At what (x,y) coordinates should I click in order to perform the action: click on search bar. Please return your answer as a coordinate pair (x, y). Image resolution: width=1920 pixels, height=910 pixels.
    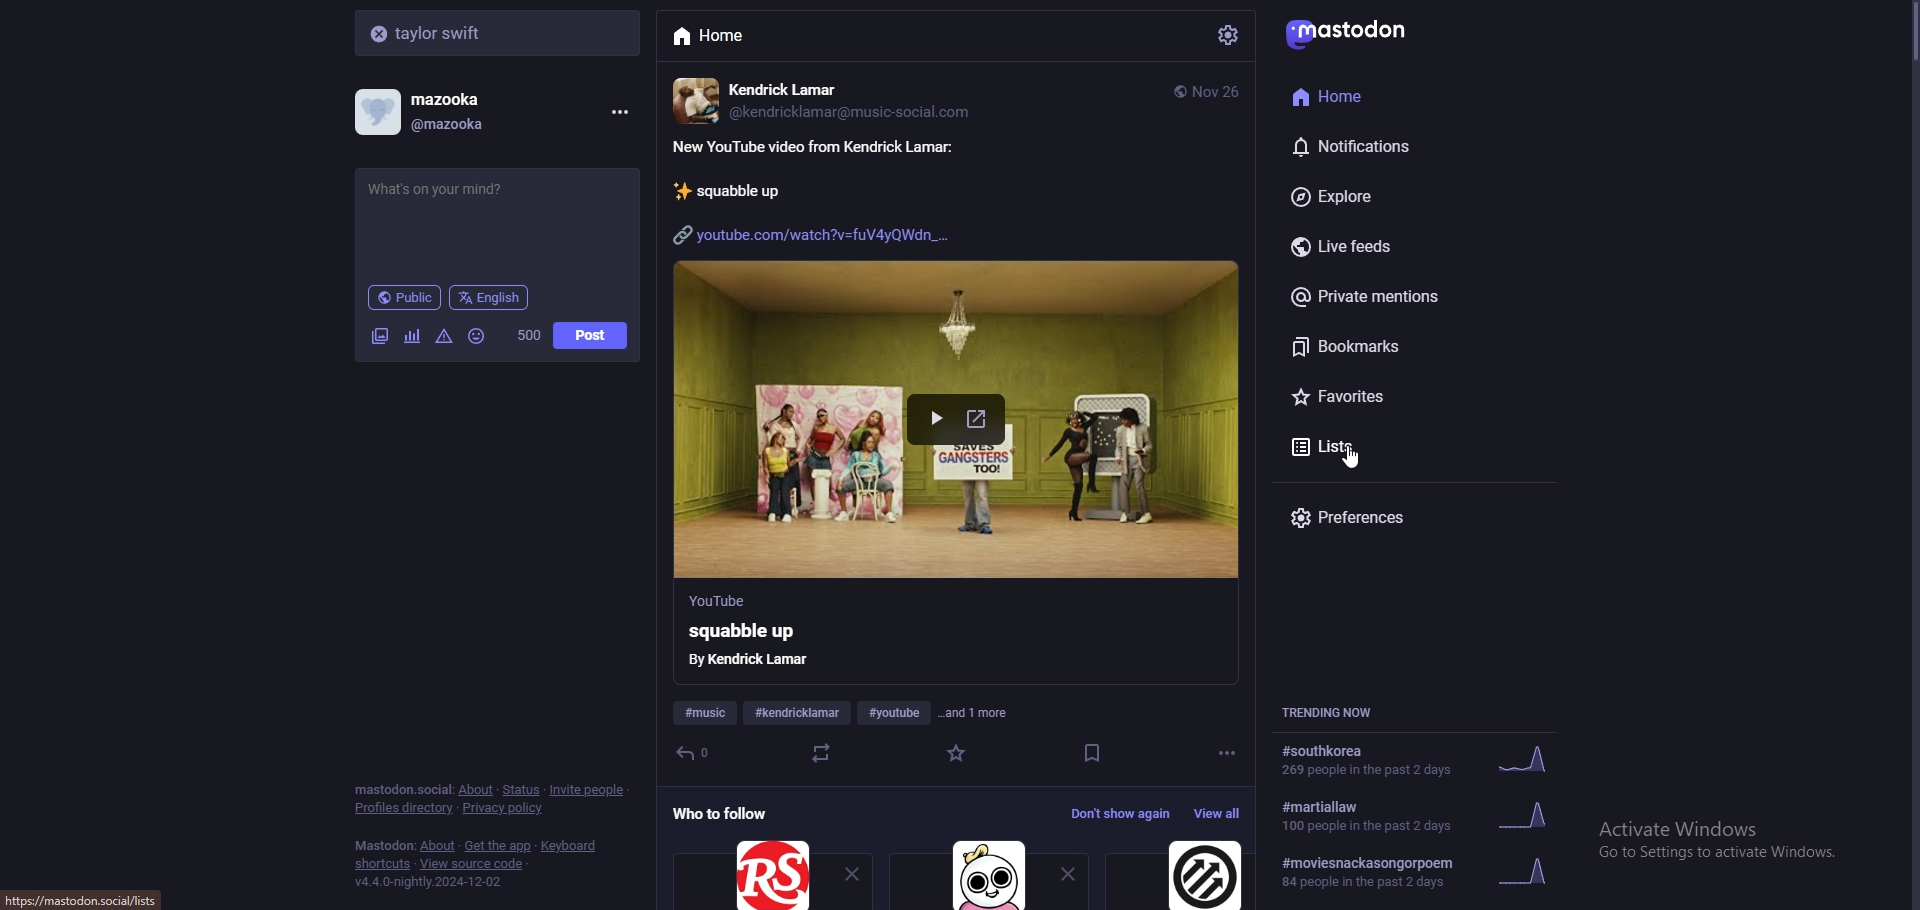
    Looking at the image, I should click on (500, 32).